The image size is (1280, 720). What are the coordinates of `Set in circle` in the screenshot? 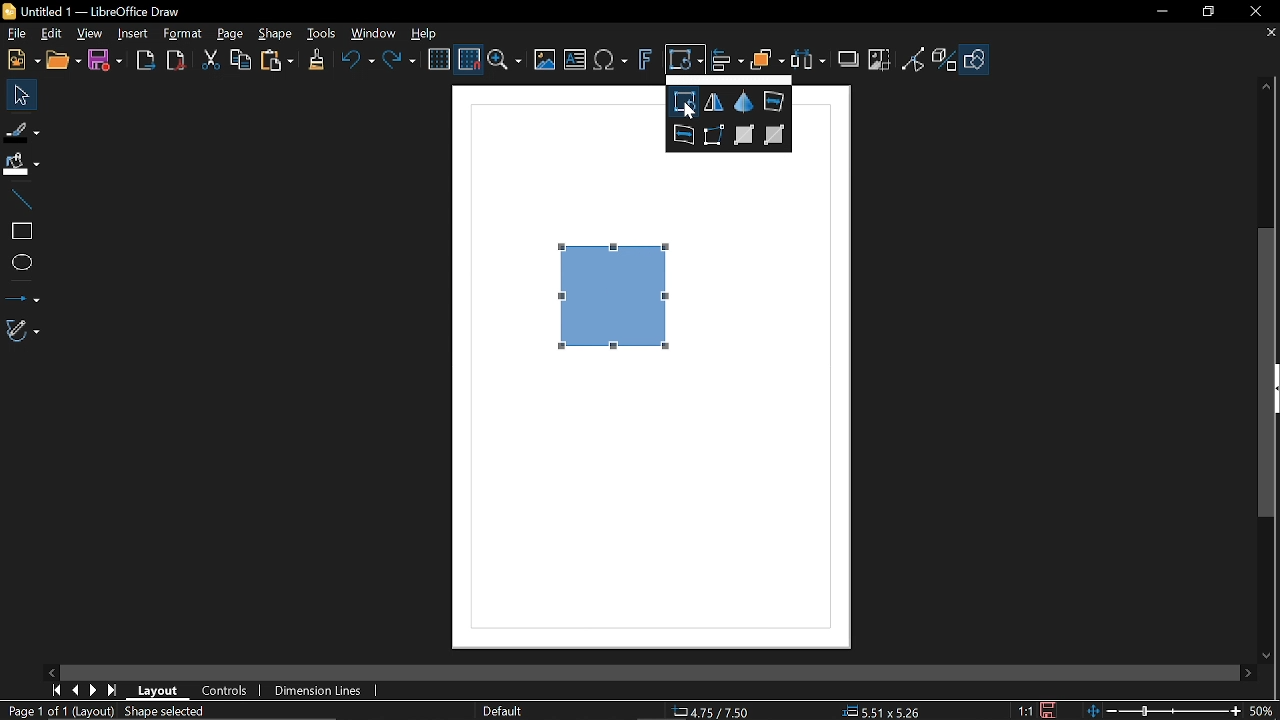 It's located at (774, 100).